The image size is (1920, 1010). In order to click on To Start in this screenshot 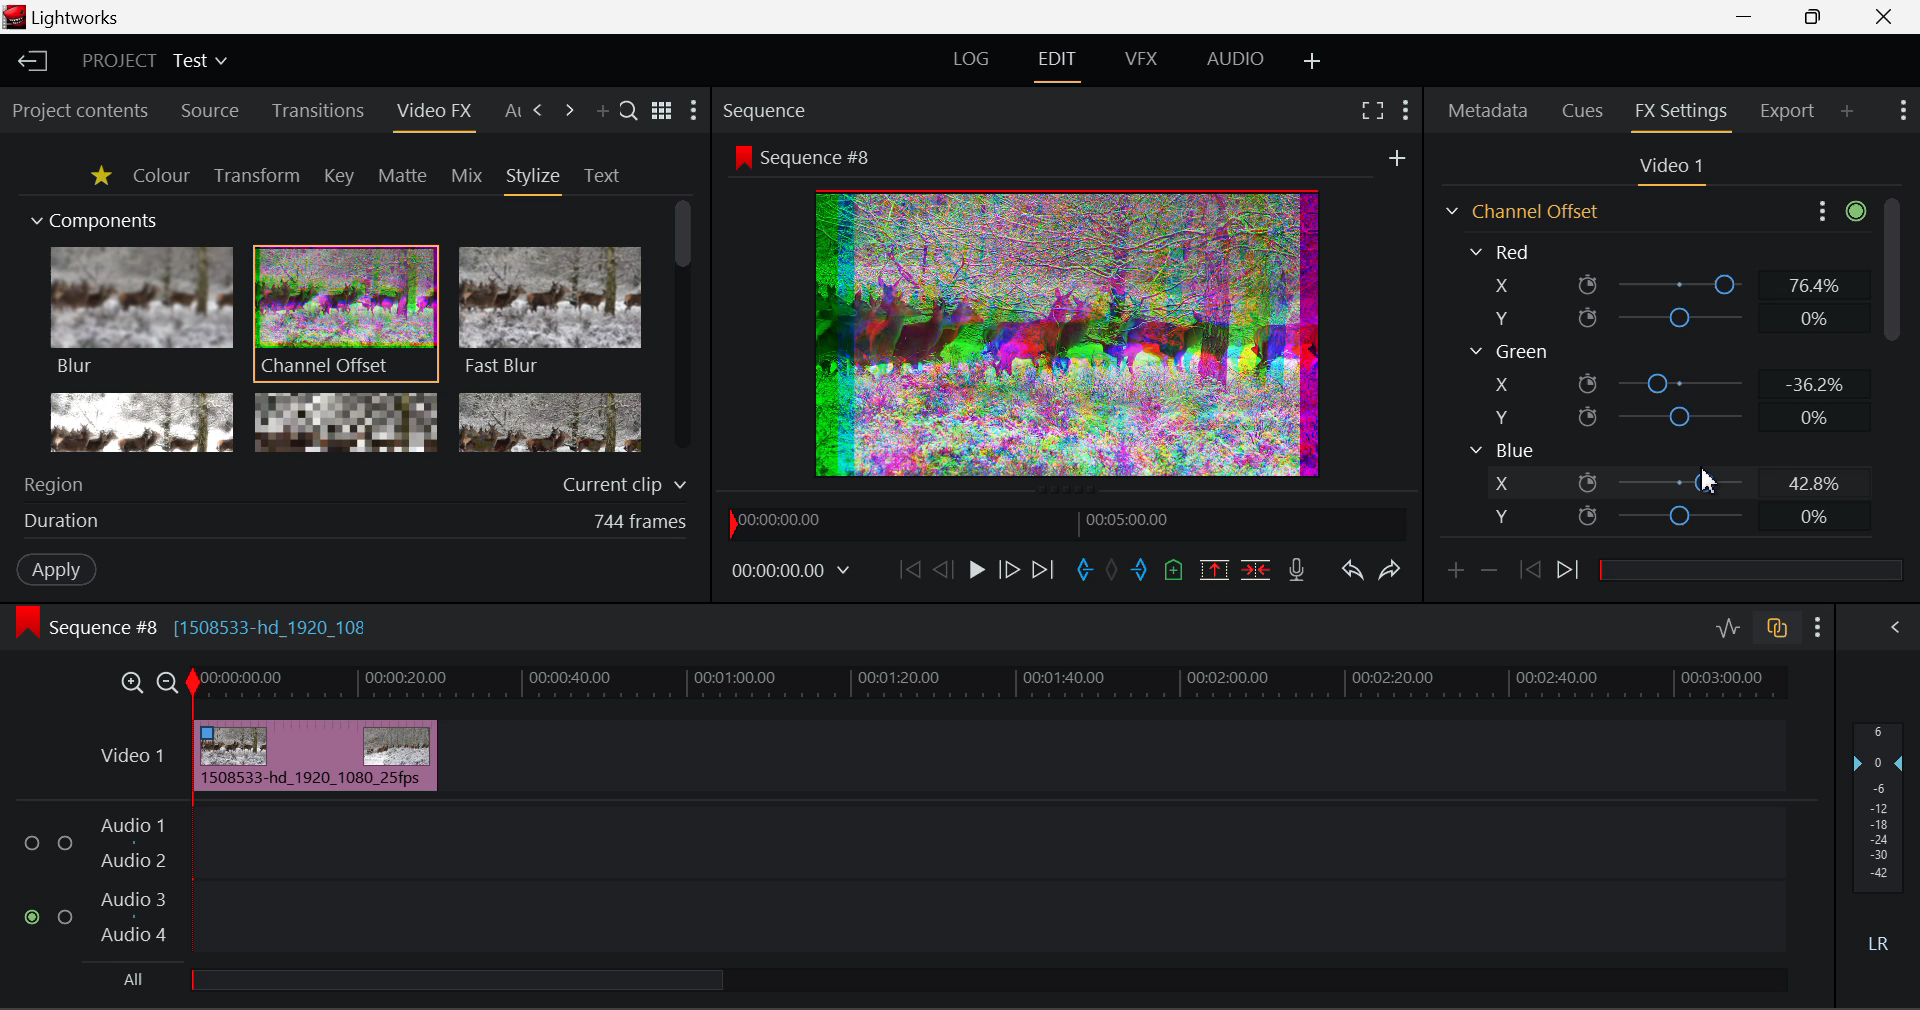, I will do `click(910, 568)`.